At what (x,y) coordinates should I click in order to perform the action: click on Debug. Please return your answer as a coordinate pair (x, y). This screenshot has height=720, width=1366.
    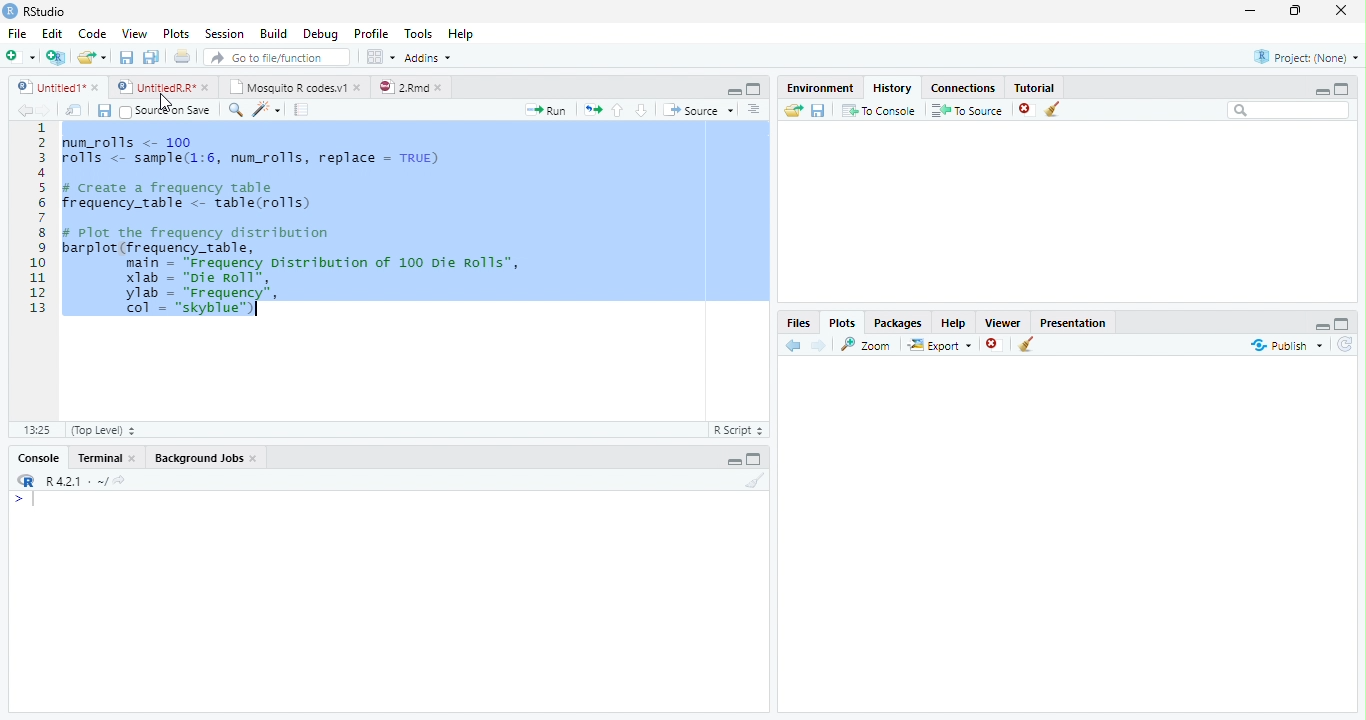
    Looking at the image, I should click on (321, 33).